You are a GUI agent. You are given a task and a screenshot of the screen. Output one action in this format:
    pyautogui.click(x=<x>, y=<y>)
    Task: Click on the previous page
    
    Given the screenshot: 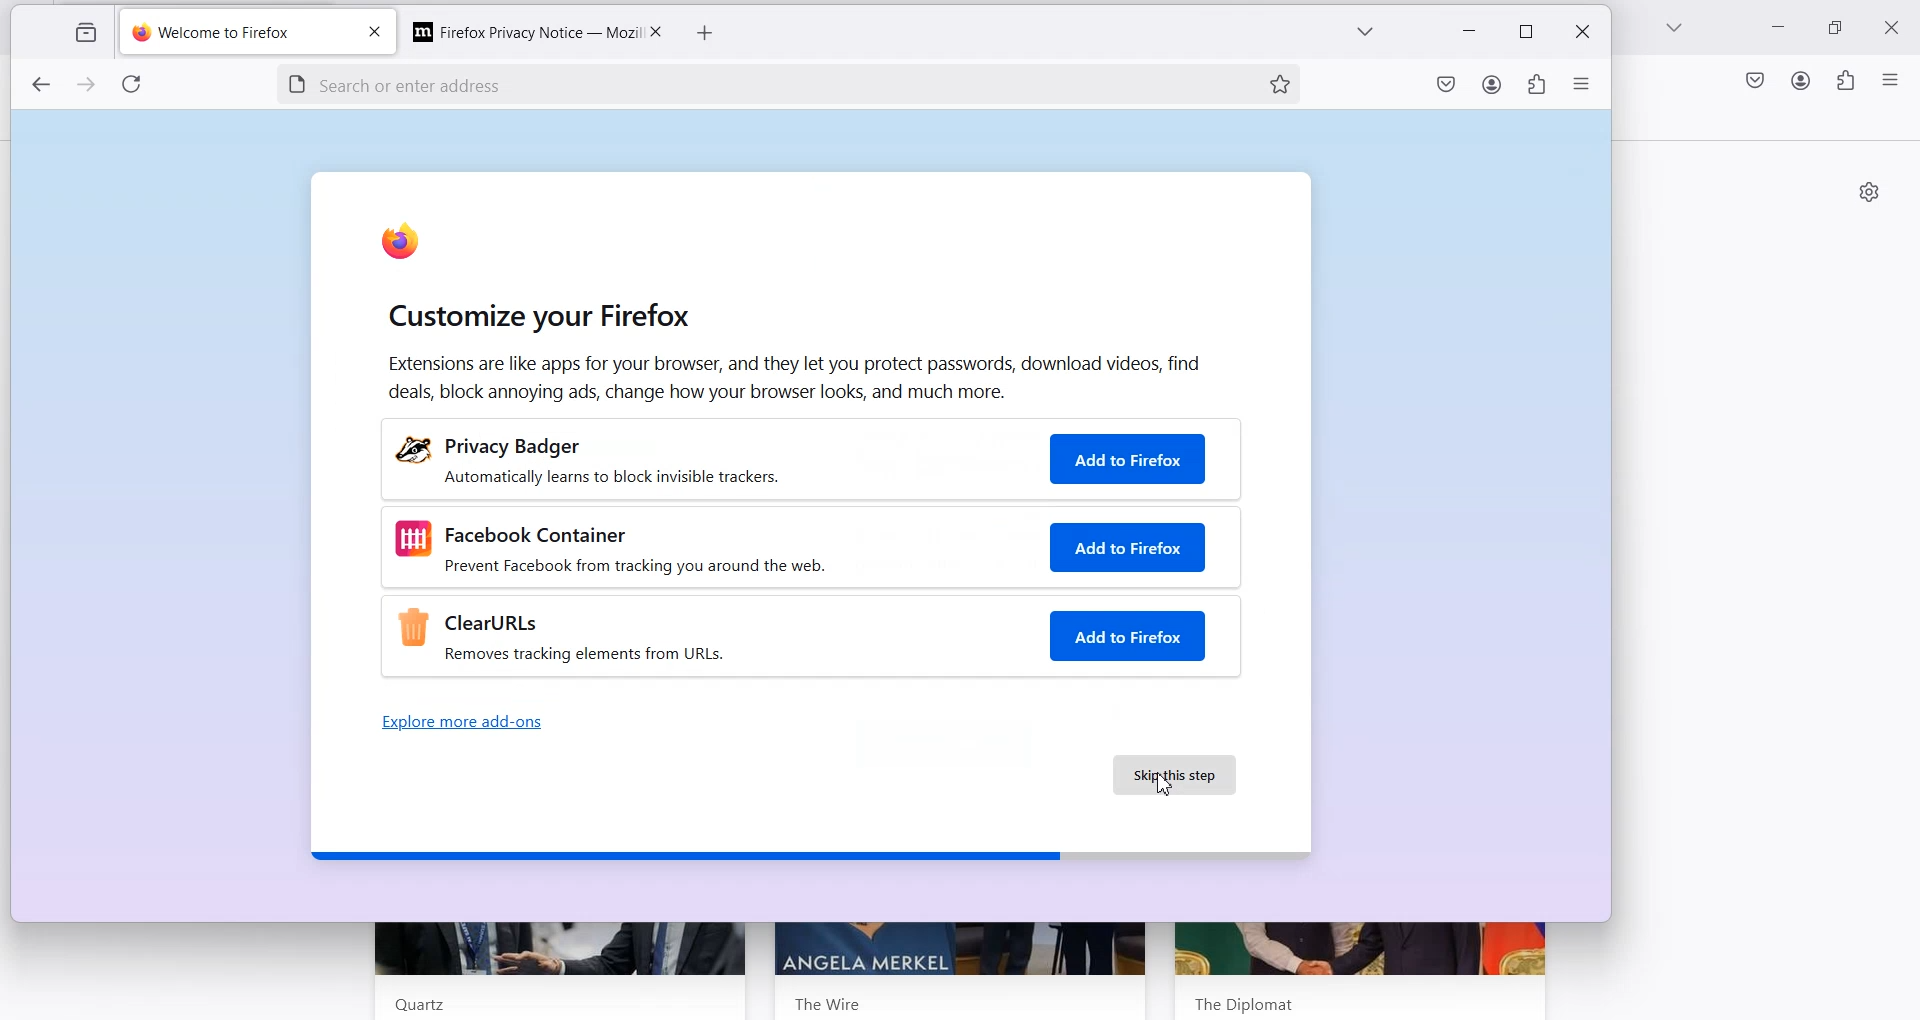 What is the action you would take?
    pyautogui.click(x=40, y=86)
    